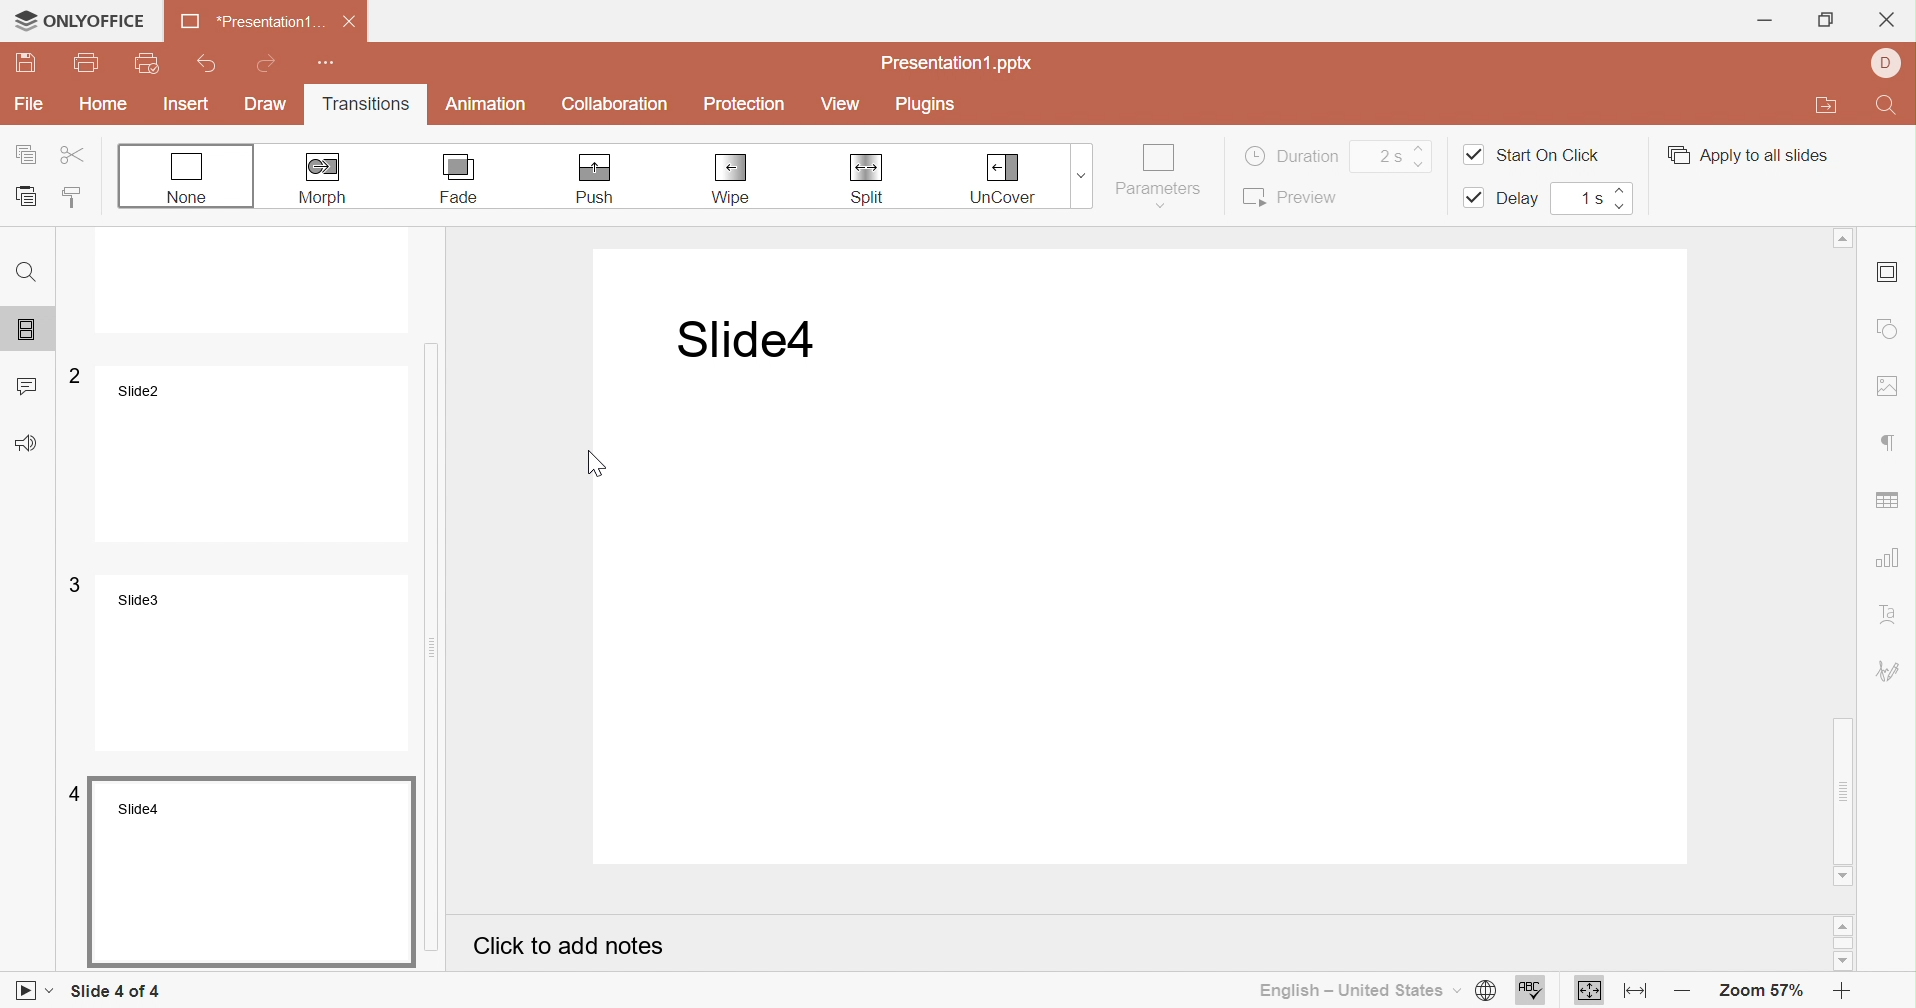 The height and width of the screenshot is (1008, 1916). Describe the element at coordinates (591, 177) in the screenshot. I see `Push` at that location.